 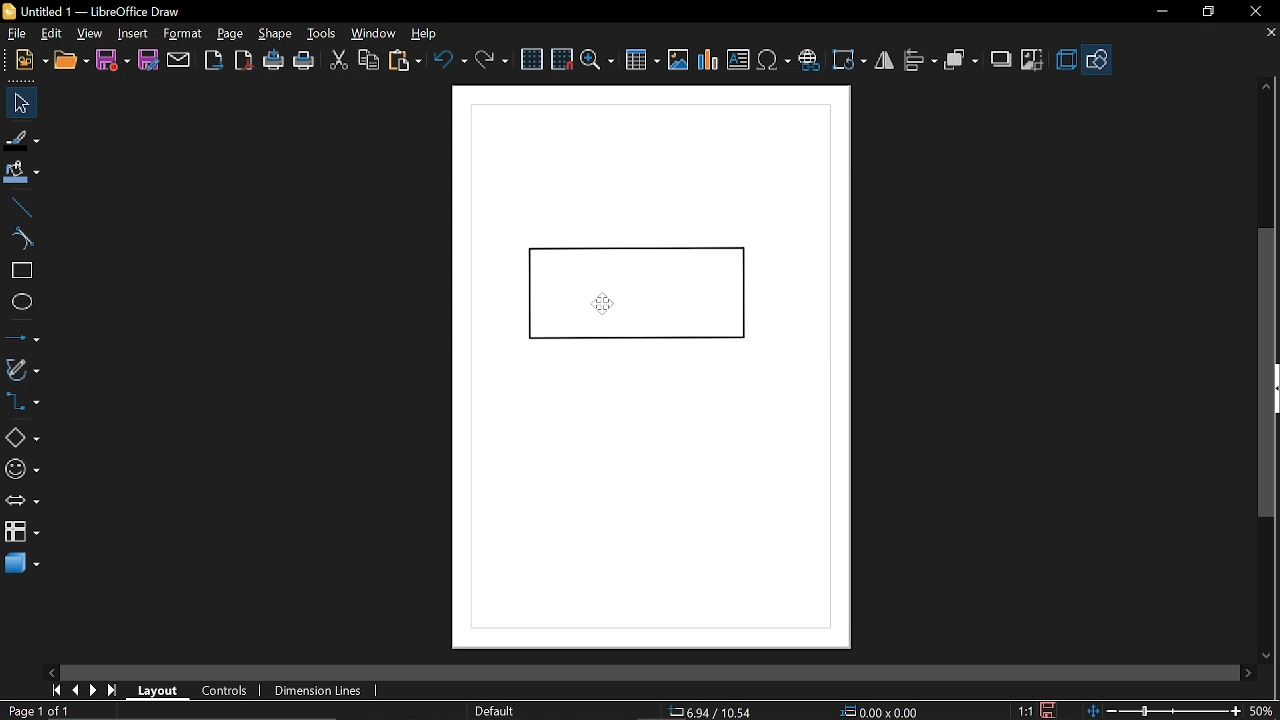 I want to click on undo, so click(x=451, y=63).